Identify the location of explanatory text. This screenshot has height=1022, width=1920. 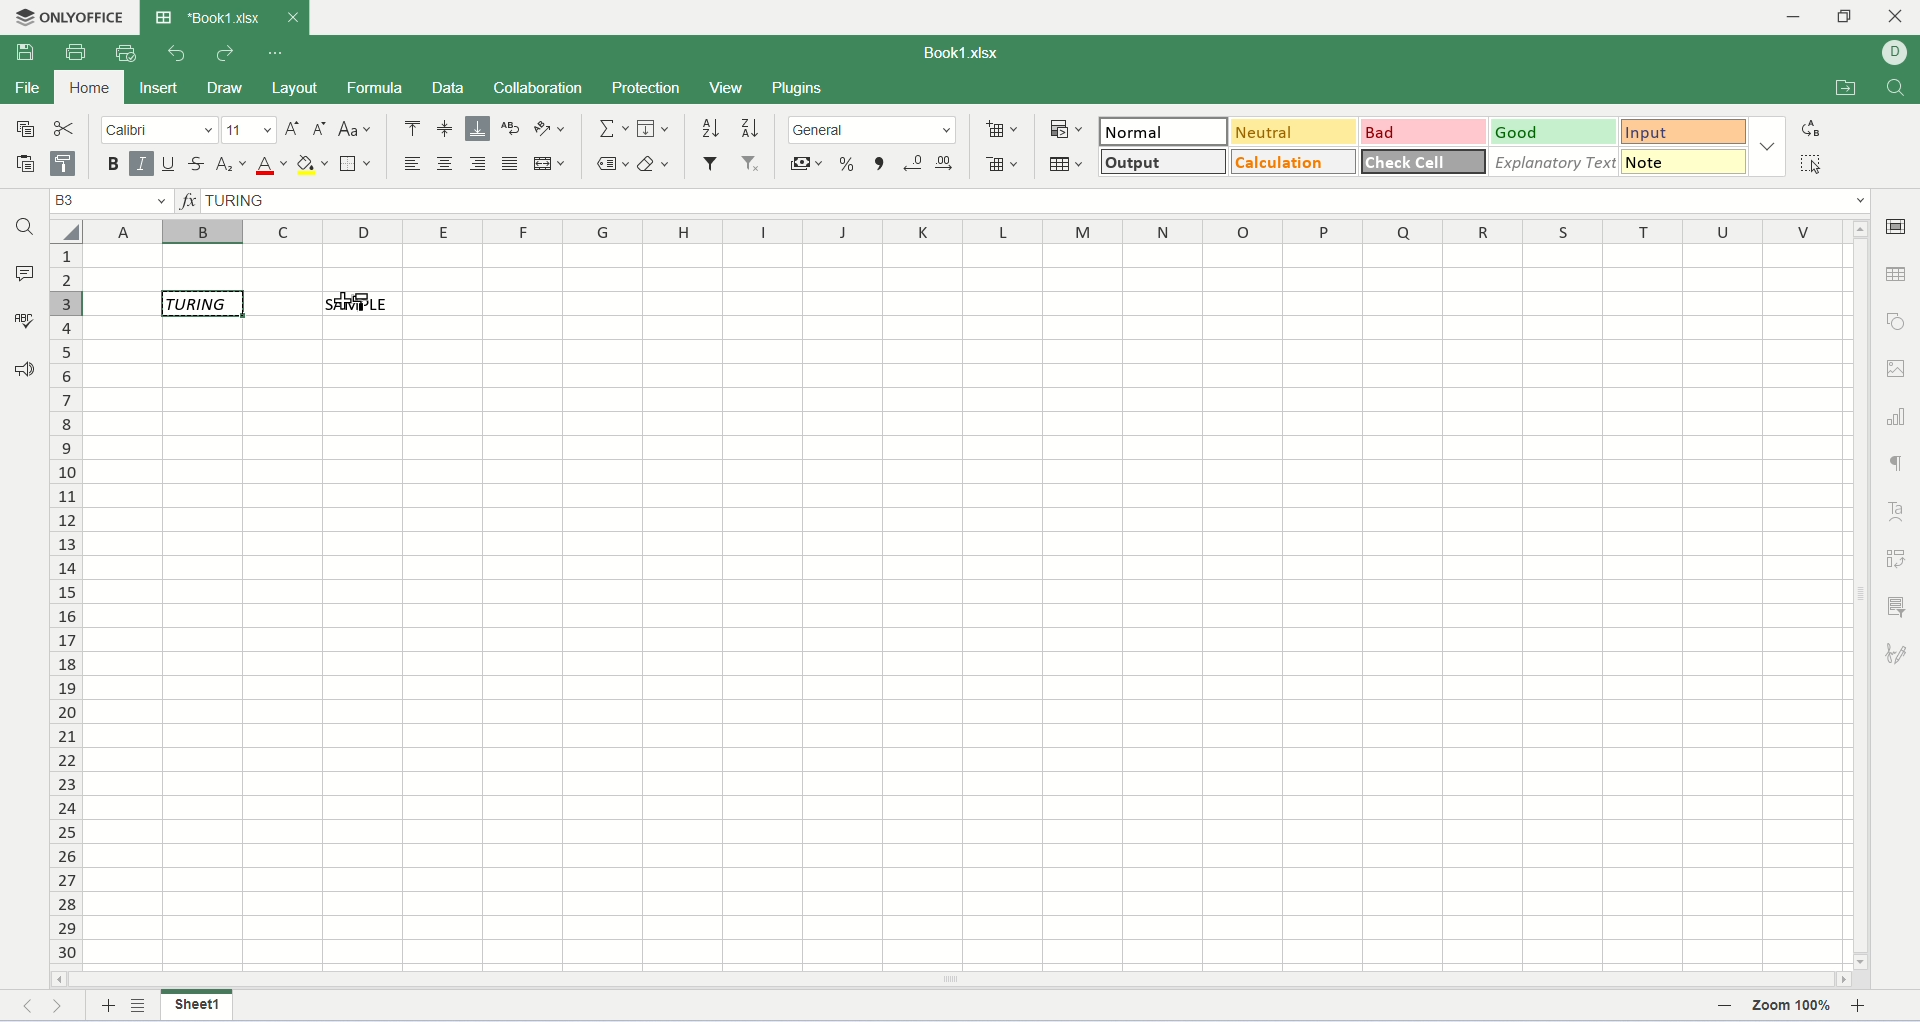
(1553, 162).